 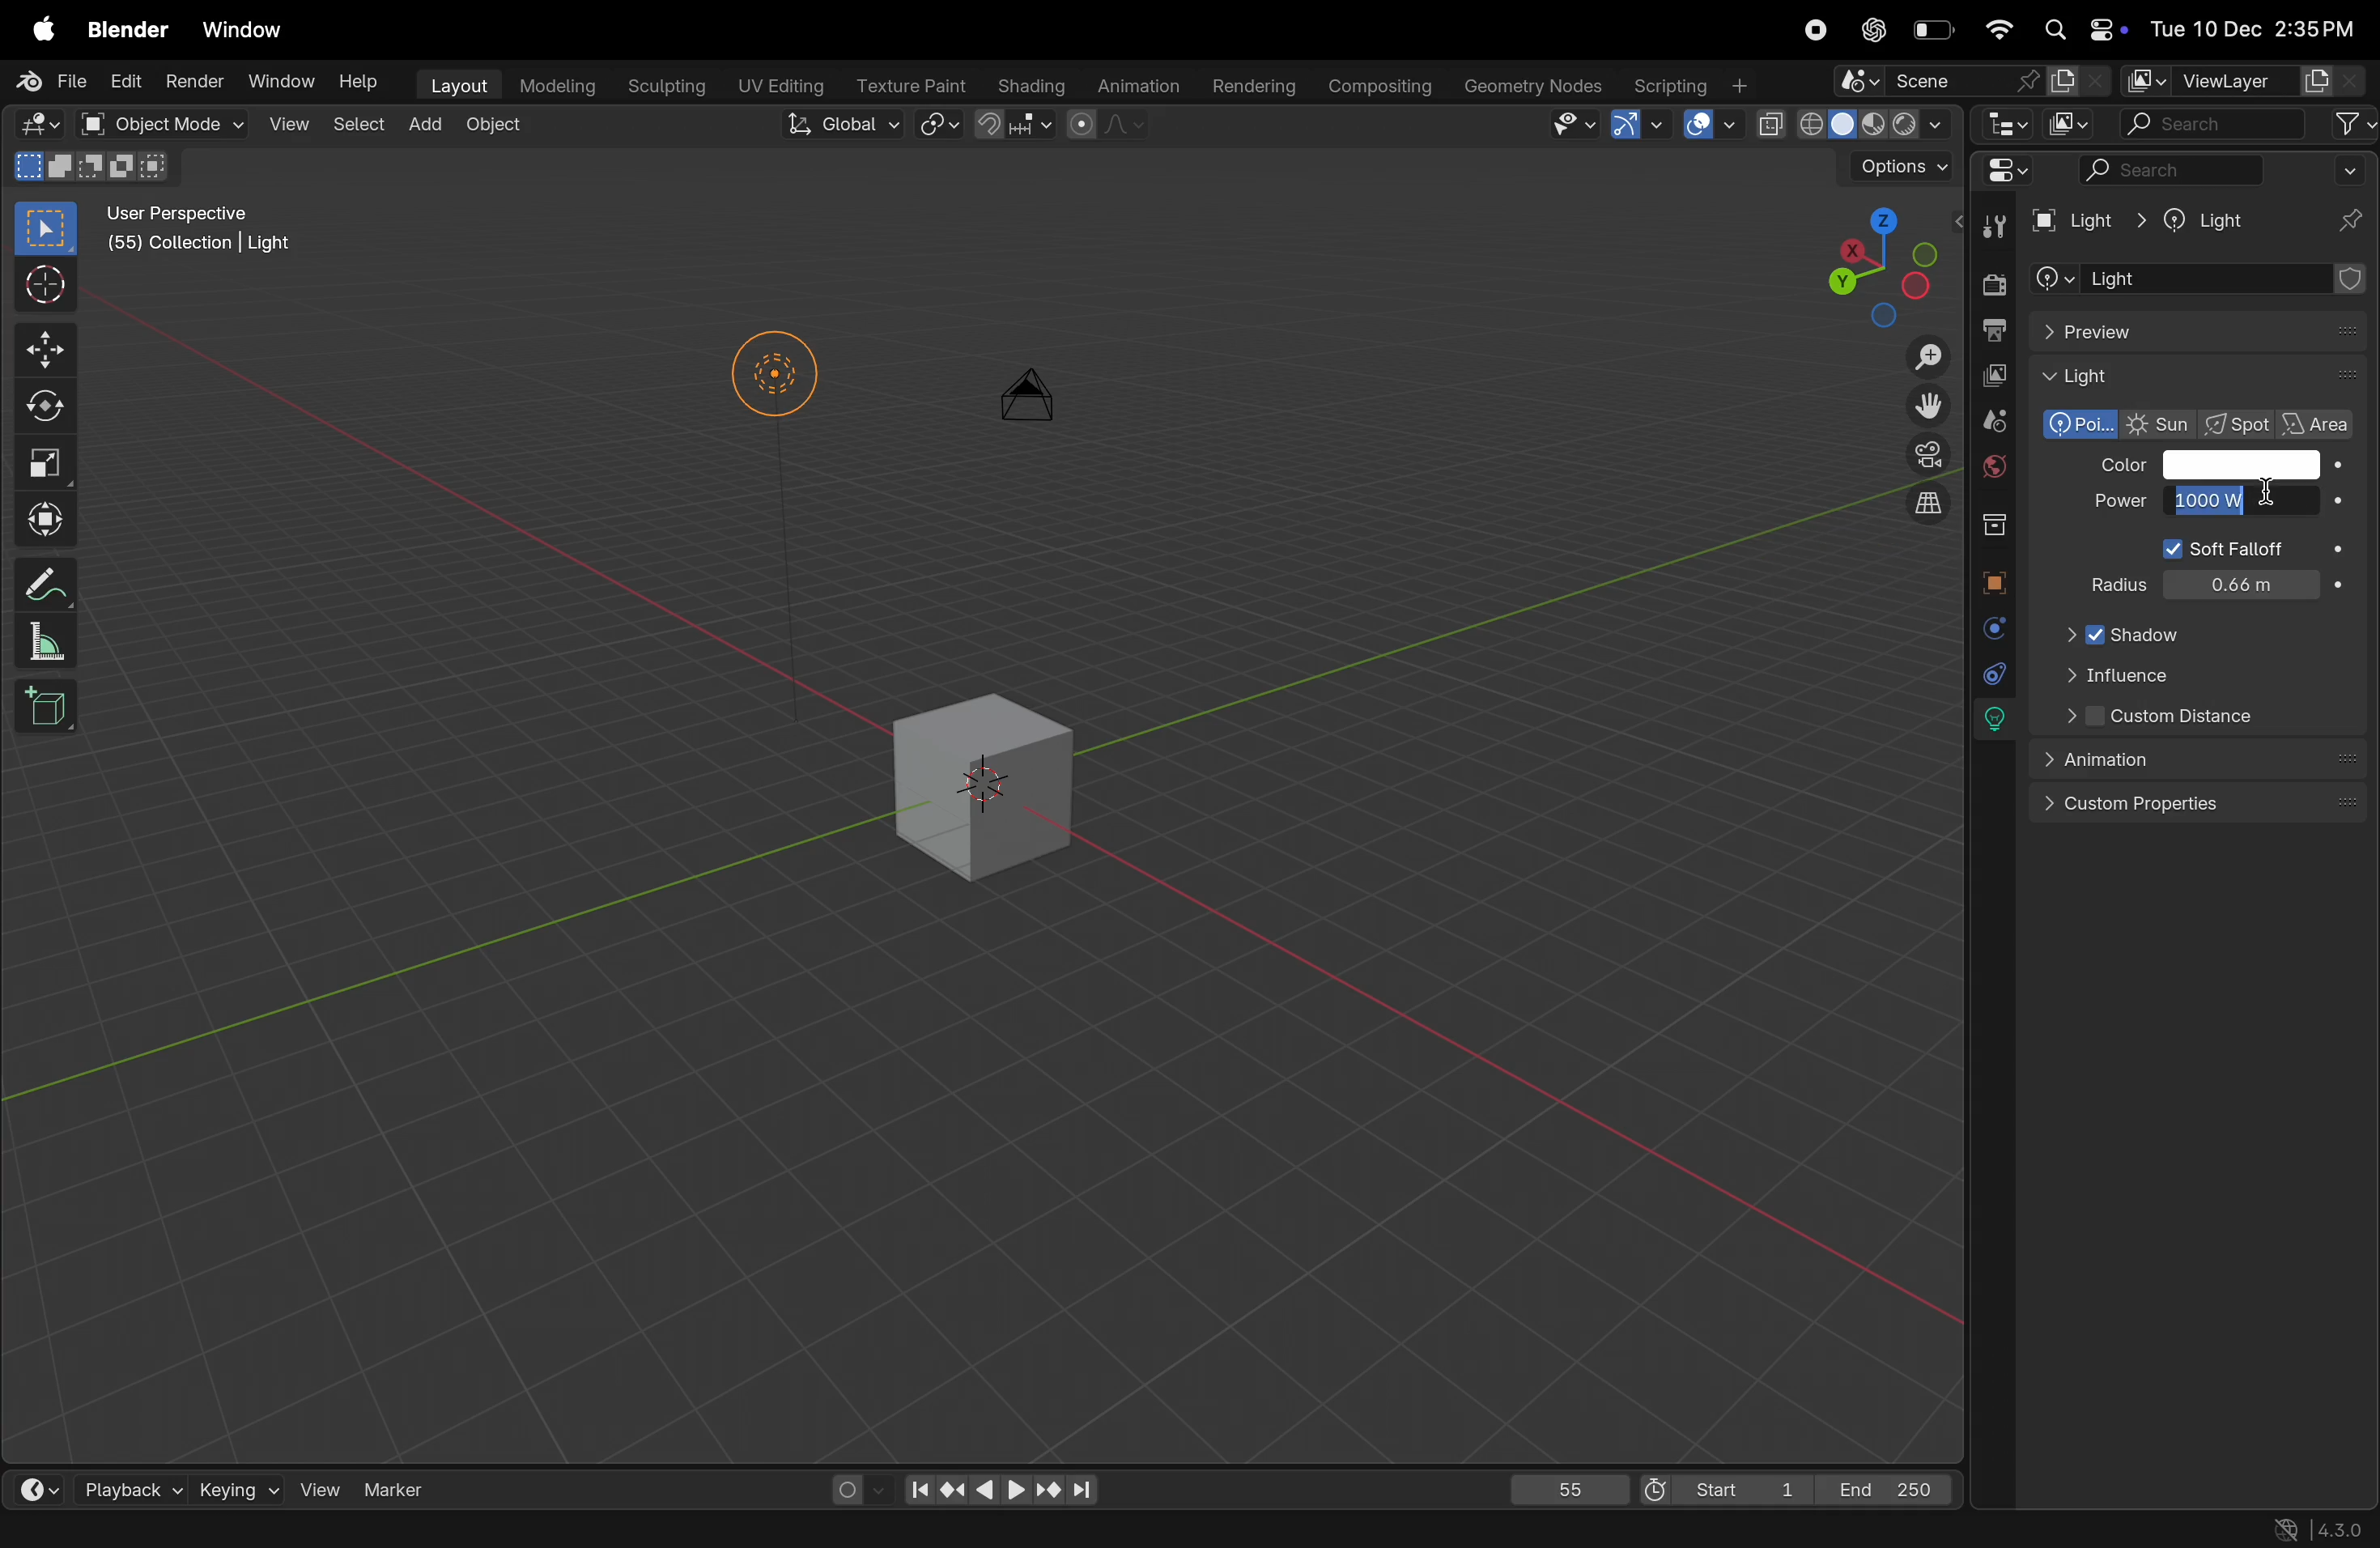 What do you see at coordinates (1723, 1486) in the screenshot?
I see `Start 1` at bounding box center [1723, 1486].